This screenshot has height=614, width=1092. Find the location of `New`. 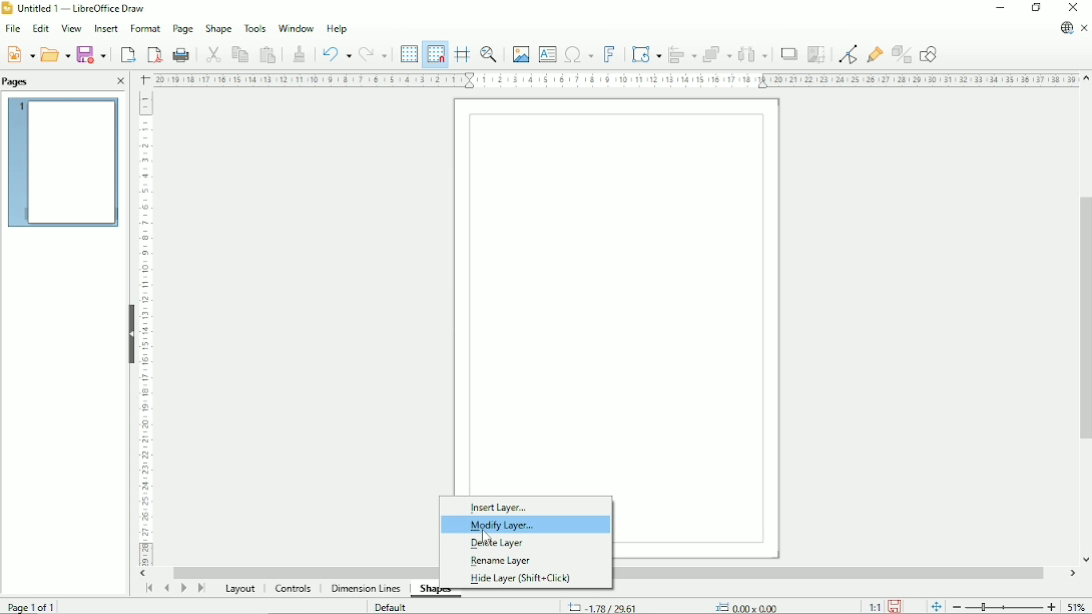

New is located at coordinates (22, 54).